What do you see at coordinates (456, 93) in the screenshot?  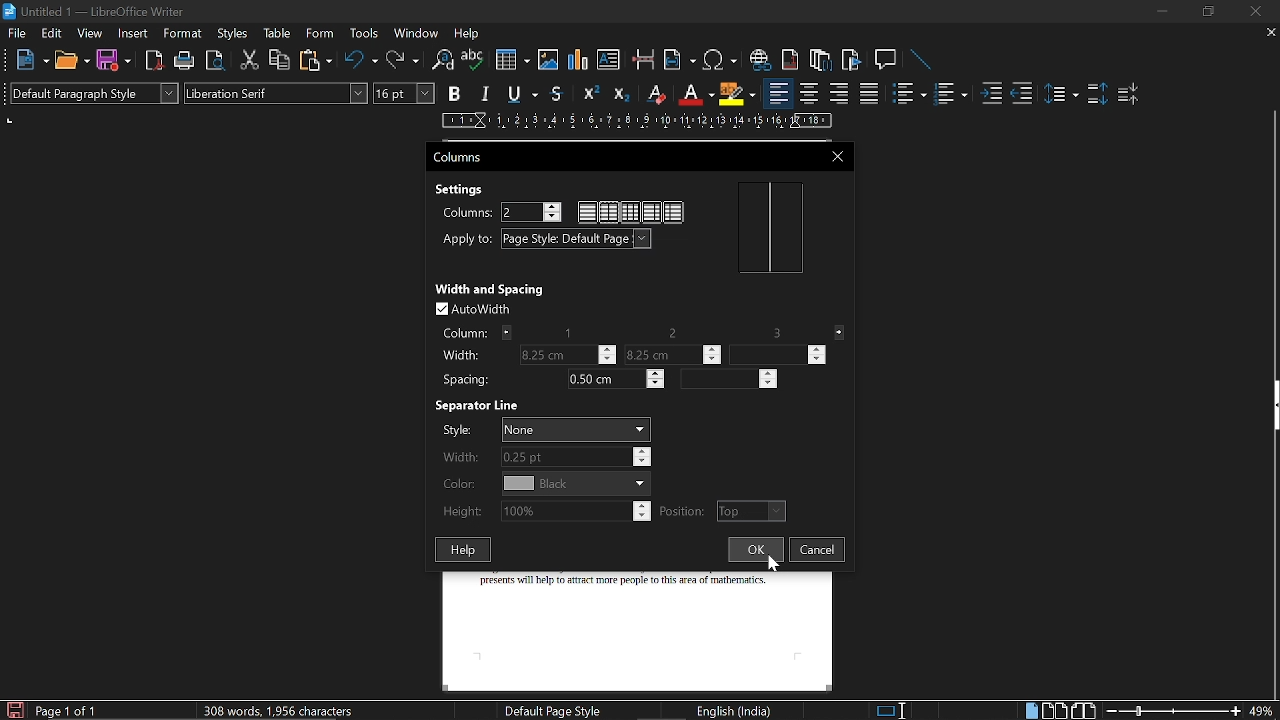 I see `Bold` at bounding box center [456, 93].